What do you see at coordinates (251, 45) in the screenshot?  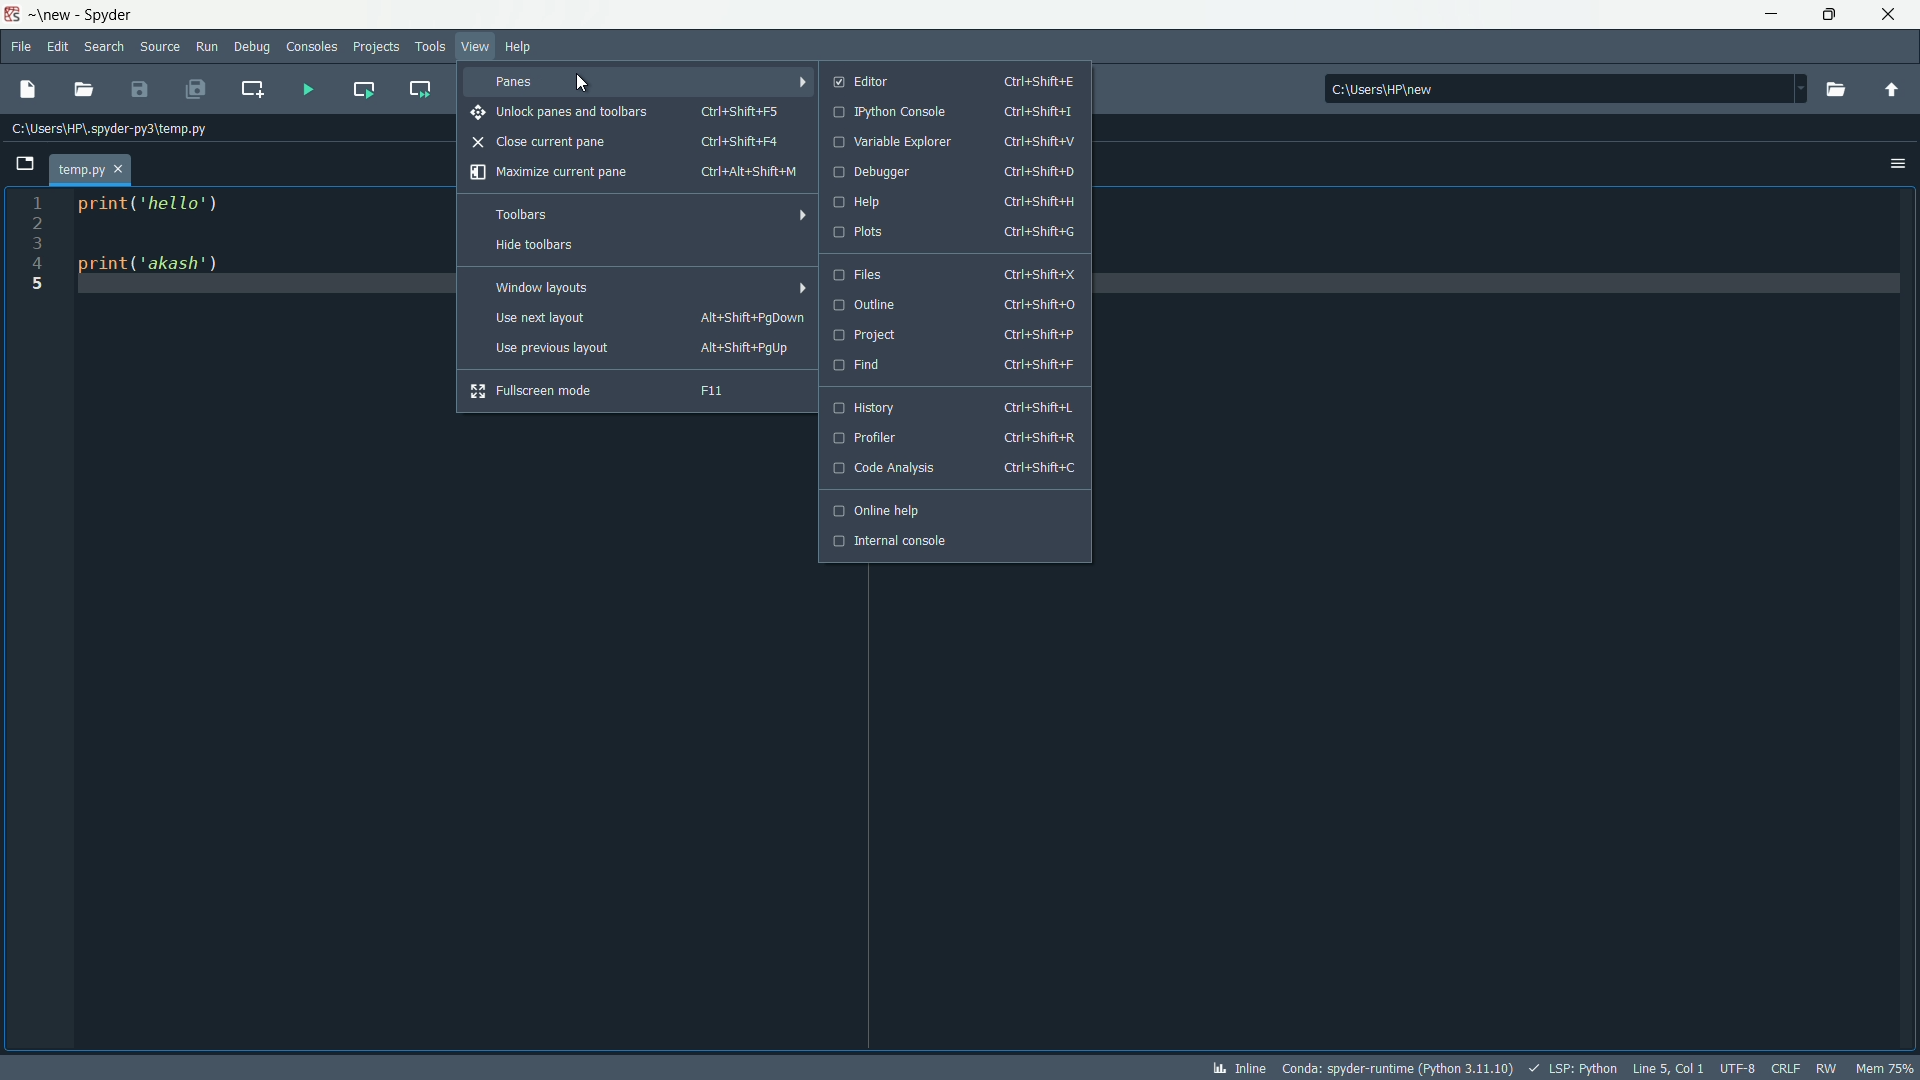 I see `debug menu` at bounding box center [251, 45].